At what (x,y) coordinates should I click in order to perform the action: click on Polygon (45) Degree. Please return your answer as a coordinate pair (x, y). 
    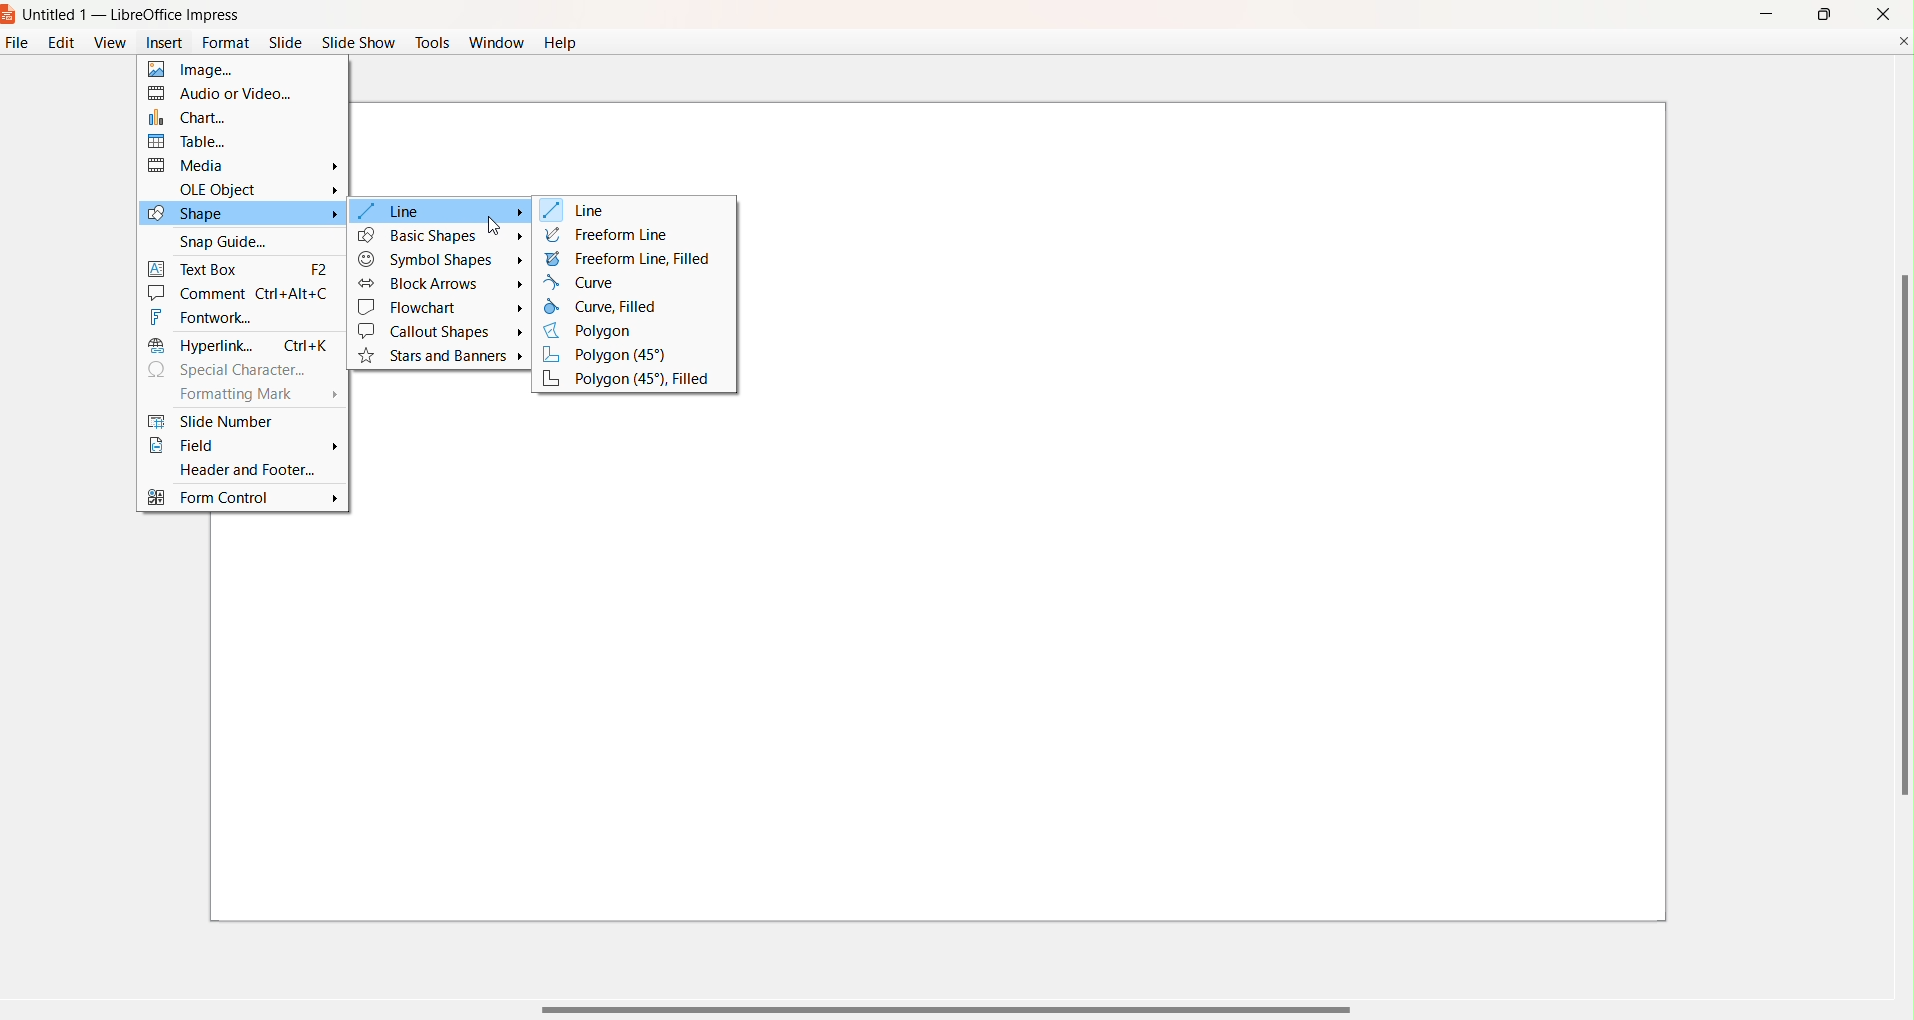
    Looking at the image, I should click on (621, 355).